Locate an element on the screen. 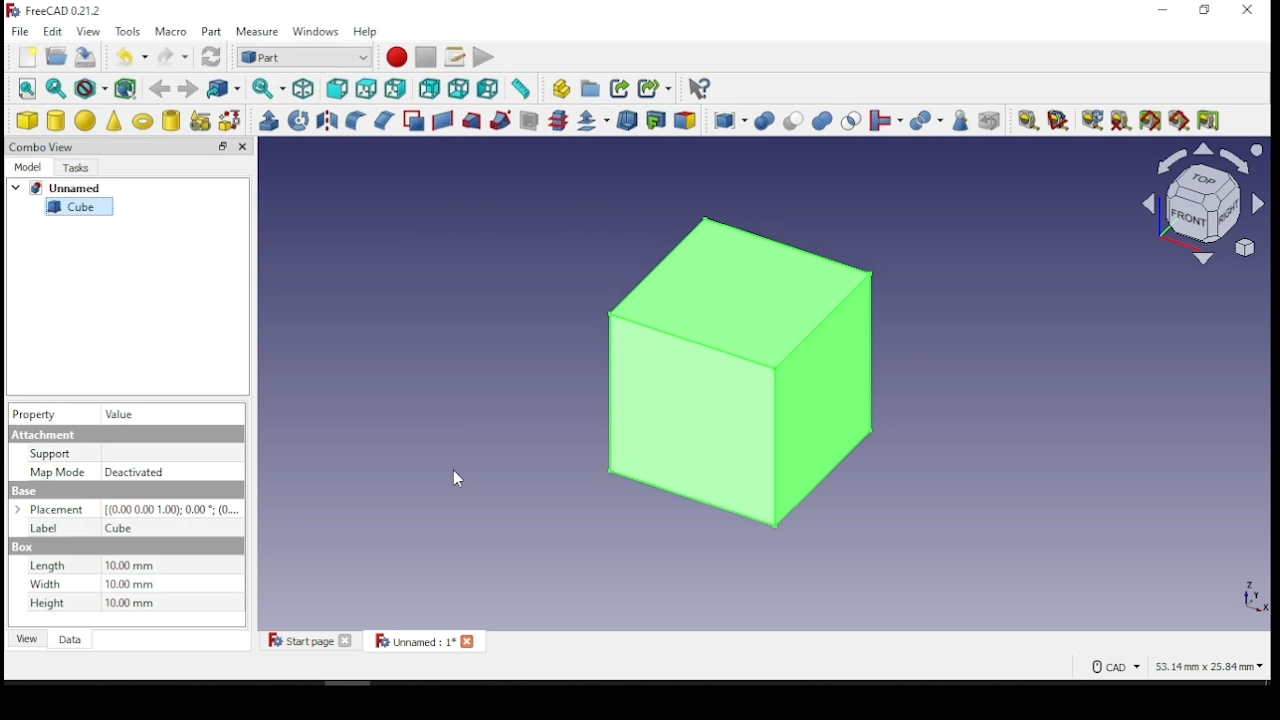  stop macro recording is located at coordinates (424, 57).